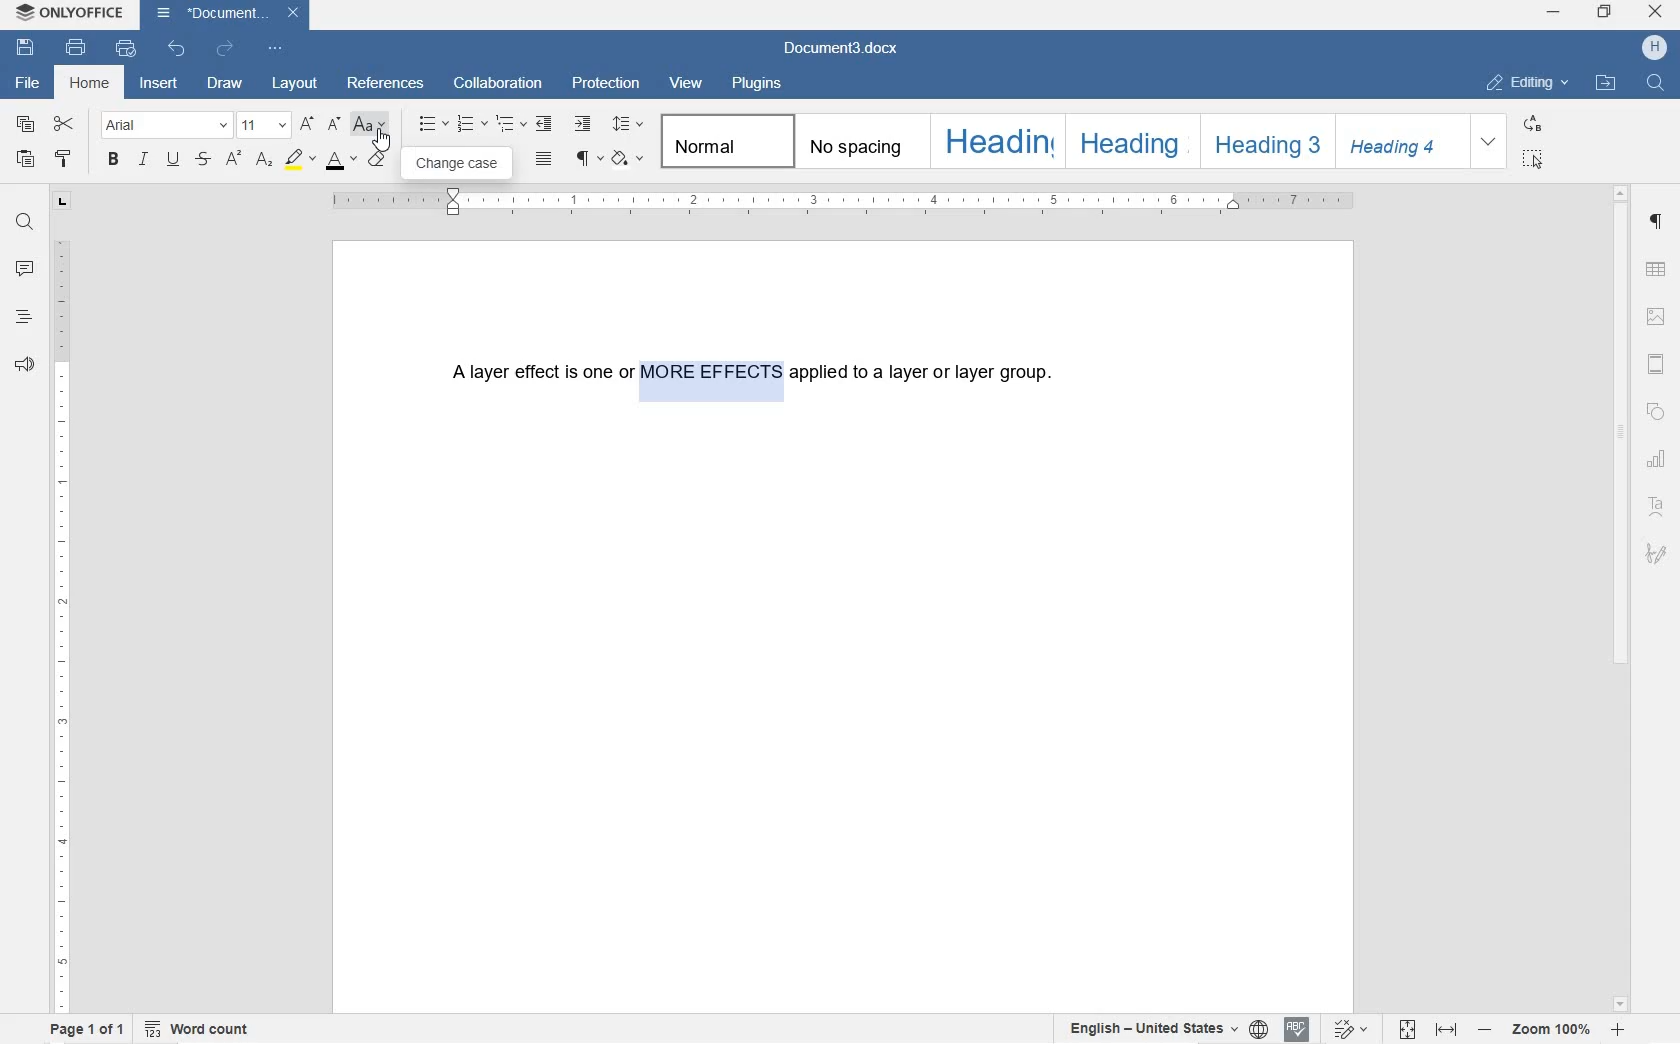 This screenshot has width=1680, height=1044. Describe the element at coordinates (1656, 14) in the screenshot. I see `CLOSE` at that location.